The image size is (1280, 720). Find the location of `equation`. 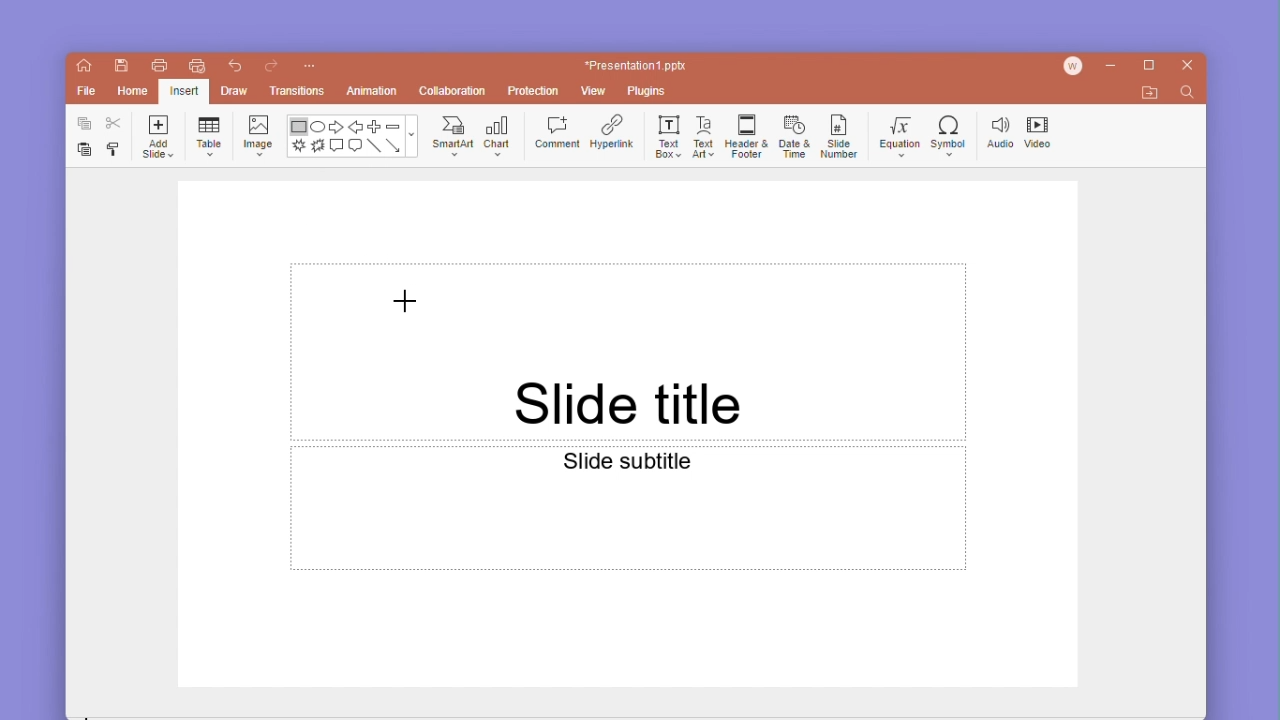

equation is located at coordinates (896, 132).